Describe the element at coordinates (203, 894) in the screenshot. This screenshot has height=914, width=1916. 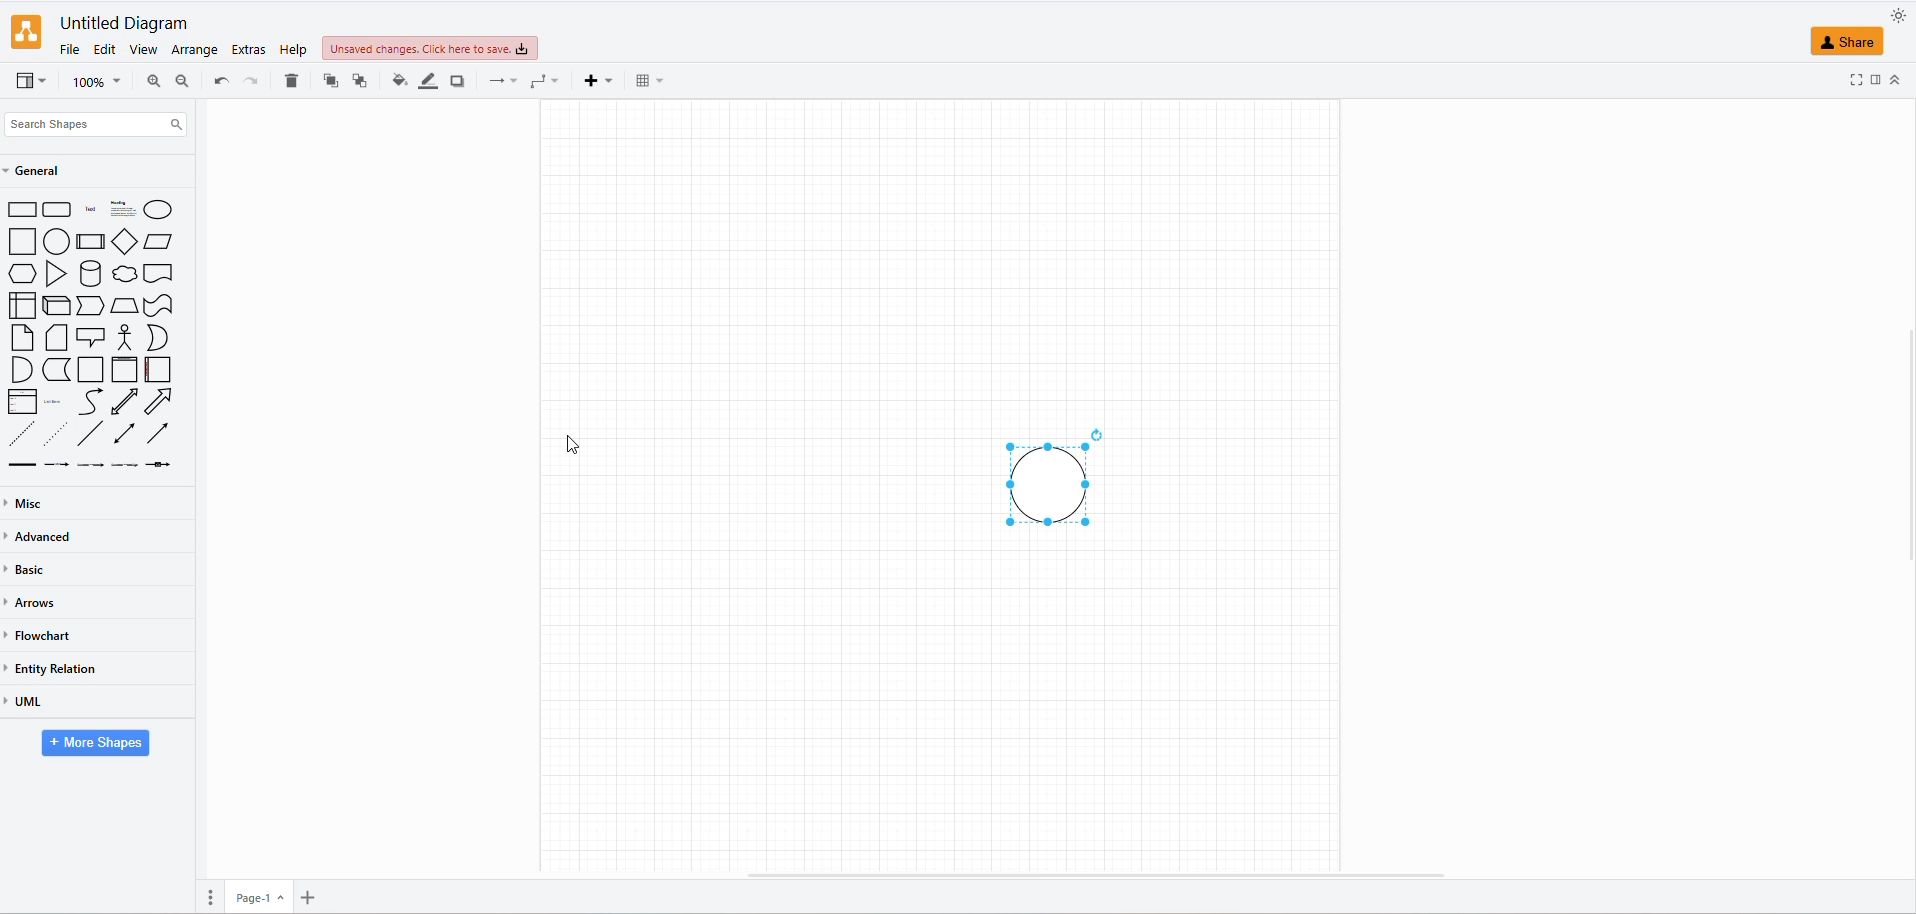
I see `PAGES` at that location.